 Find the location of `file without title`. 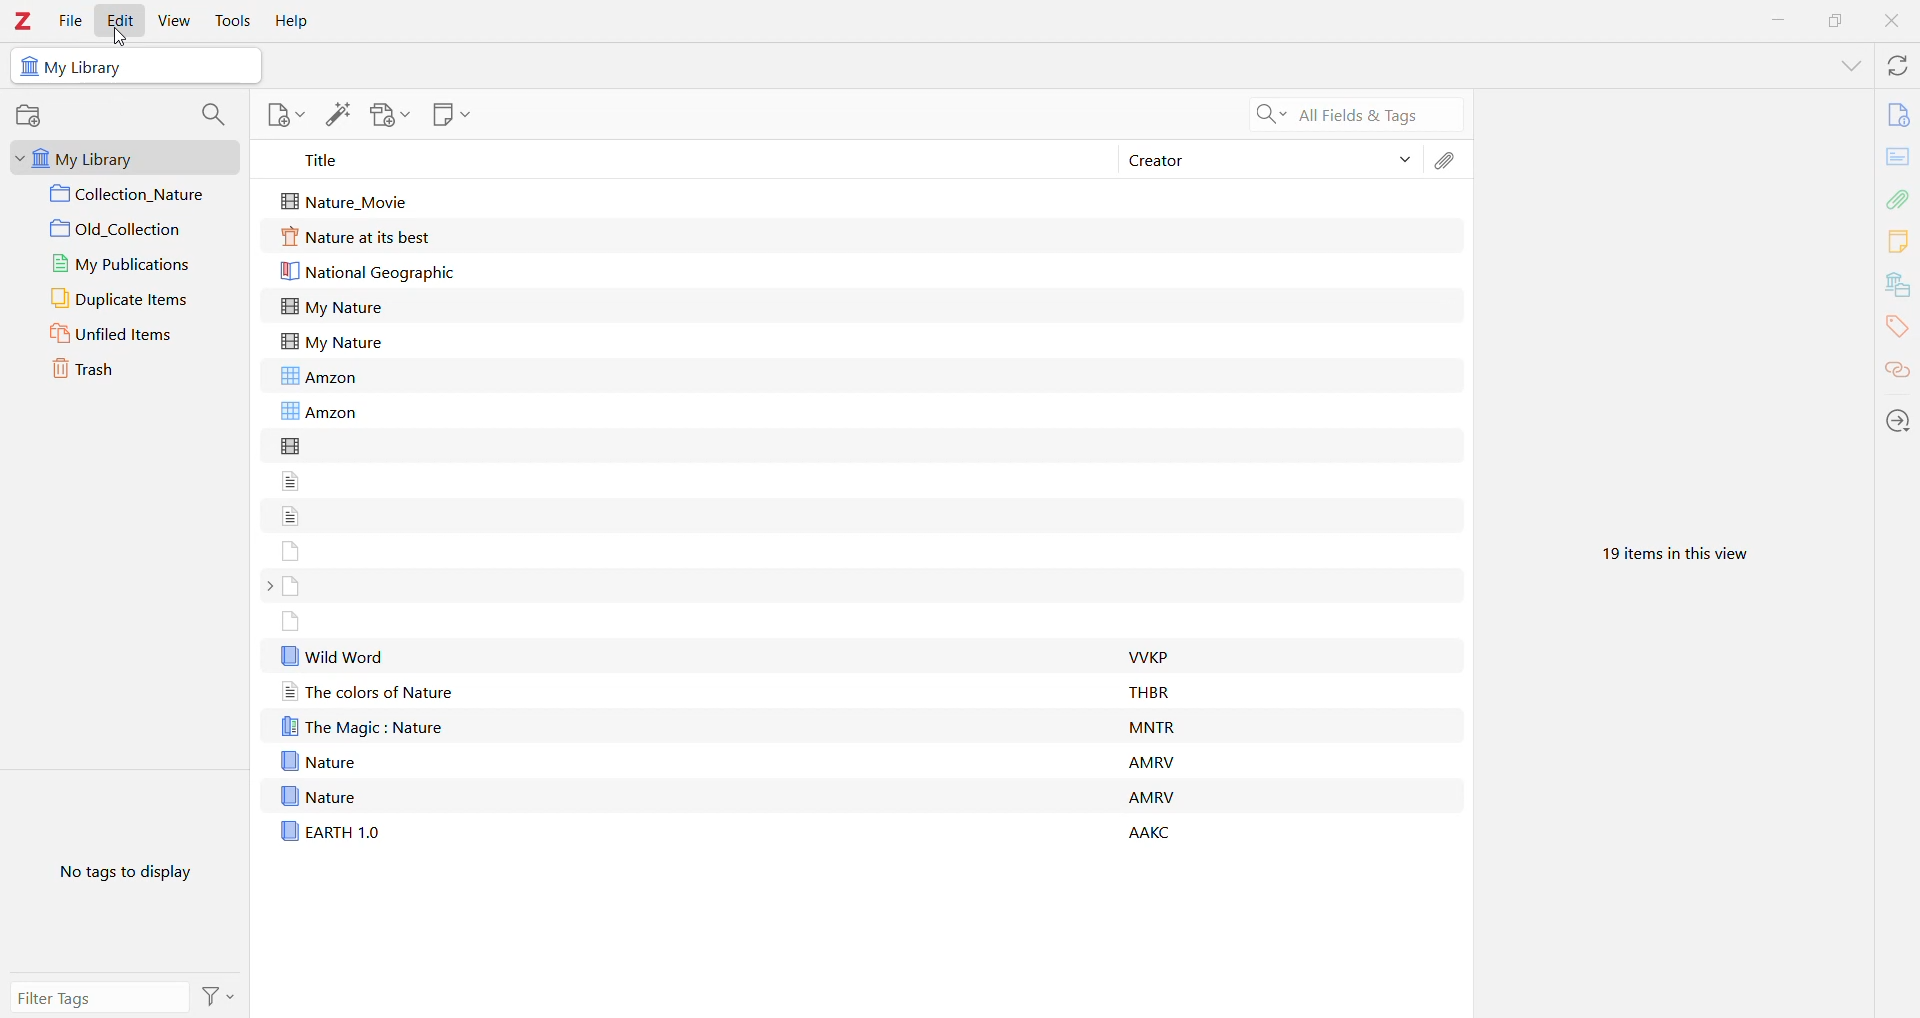

file without title is located at coordinates (293, 445).